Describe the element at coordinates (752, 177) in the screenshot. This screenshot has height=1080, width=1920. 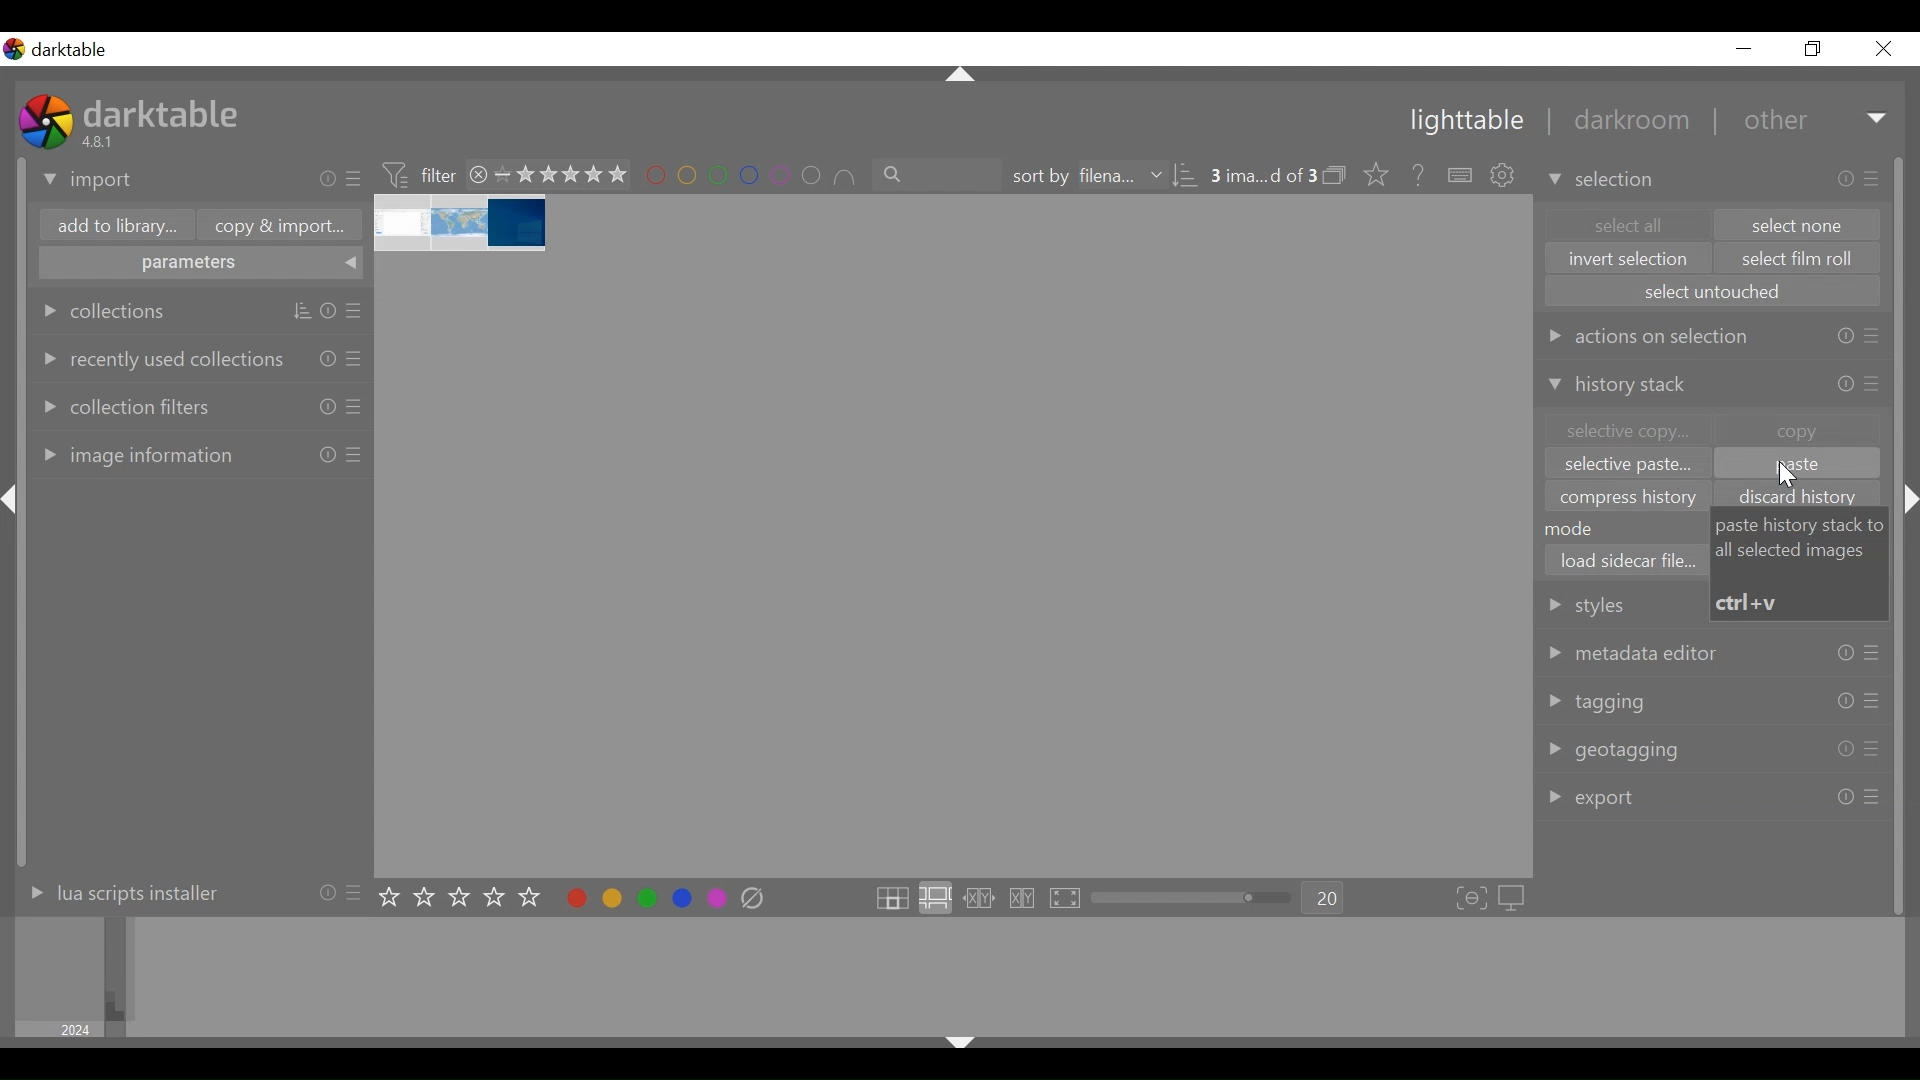
I see `filter by color label` at that location.